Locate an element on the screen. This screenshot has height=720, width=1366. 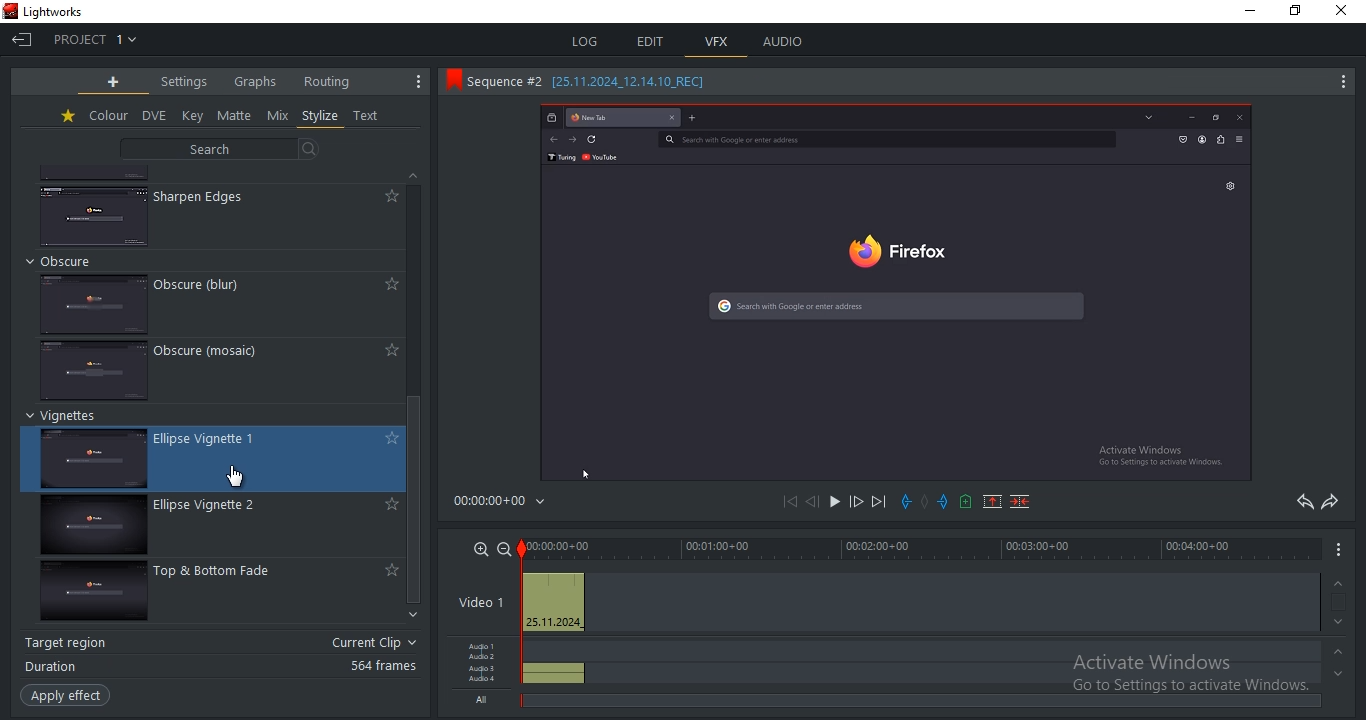
Show settings menu is located at coordinates (1342, 85).